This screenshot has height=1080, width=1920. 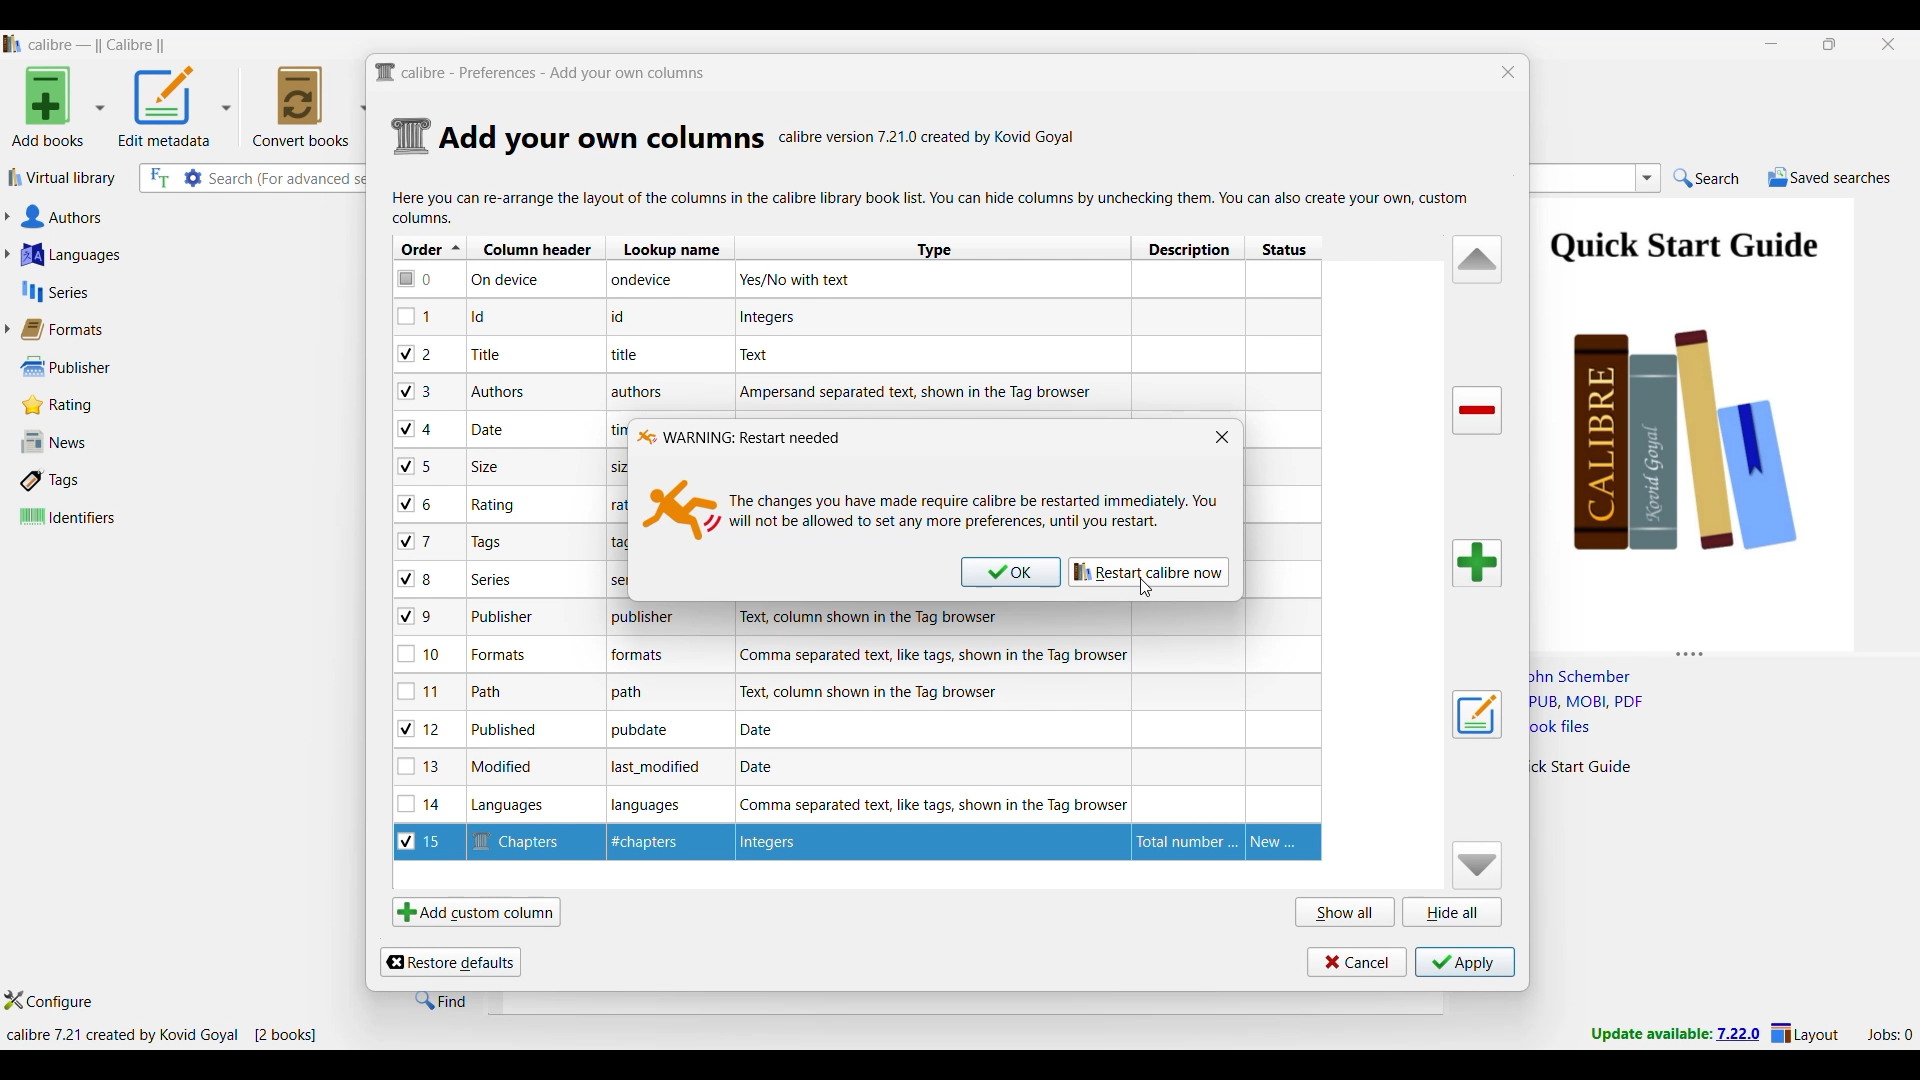 What do you see at coordinates (652, 806) in the screenshot?
I see `note` at bounding box center [652, 806].